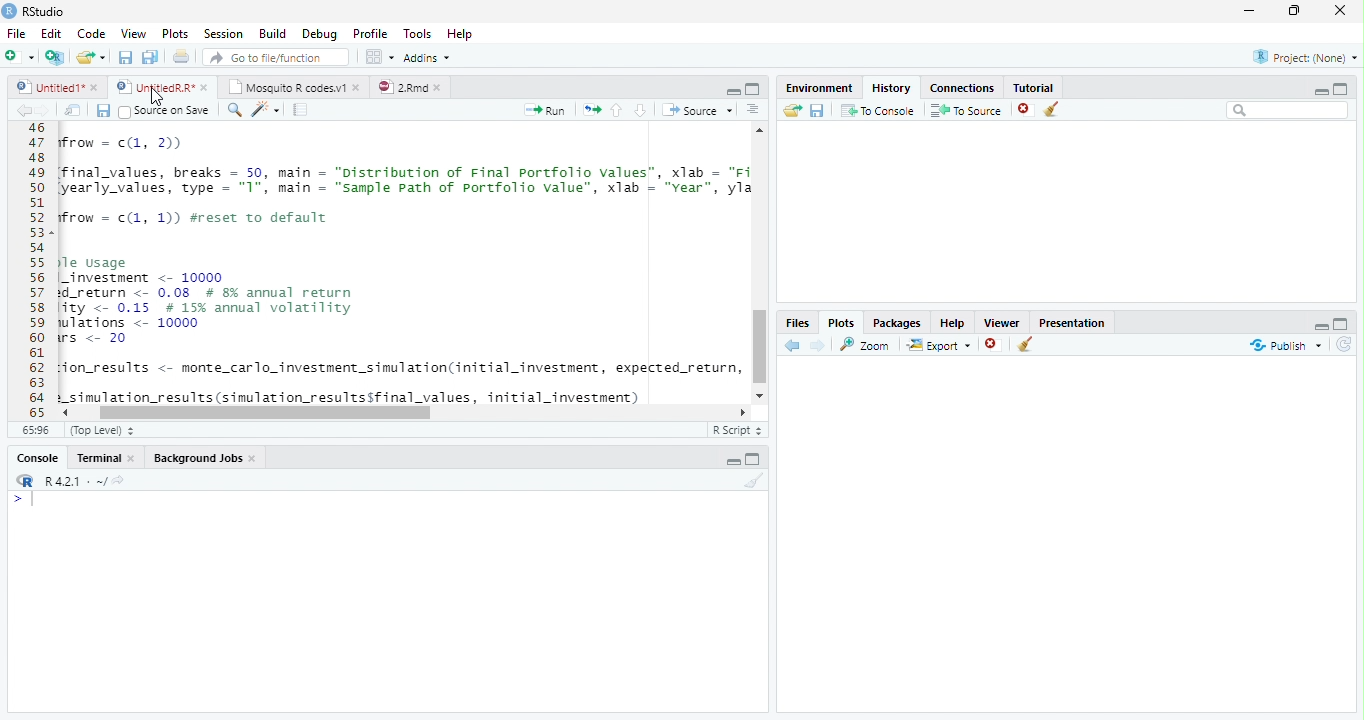  Describe the element at coordinates (379, 57) in the screenshot. I see `Workspace Panes` at that location.